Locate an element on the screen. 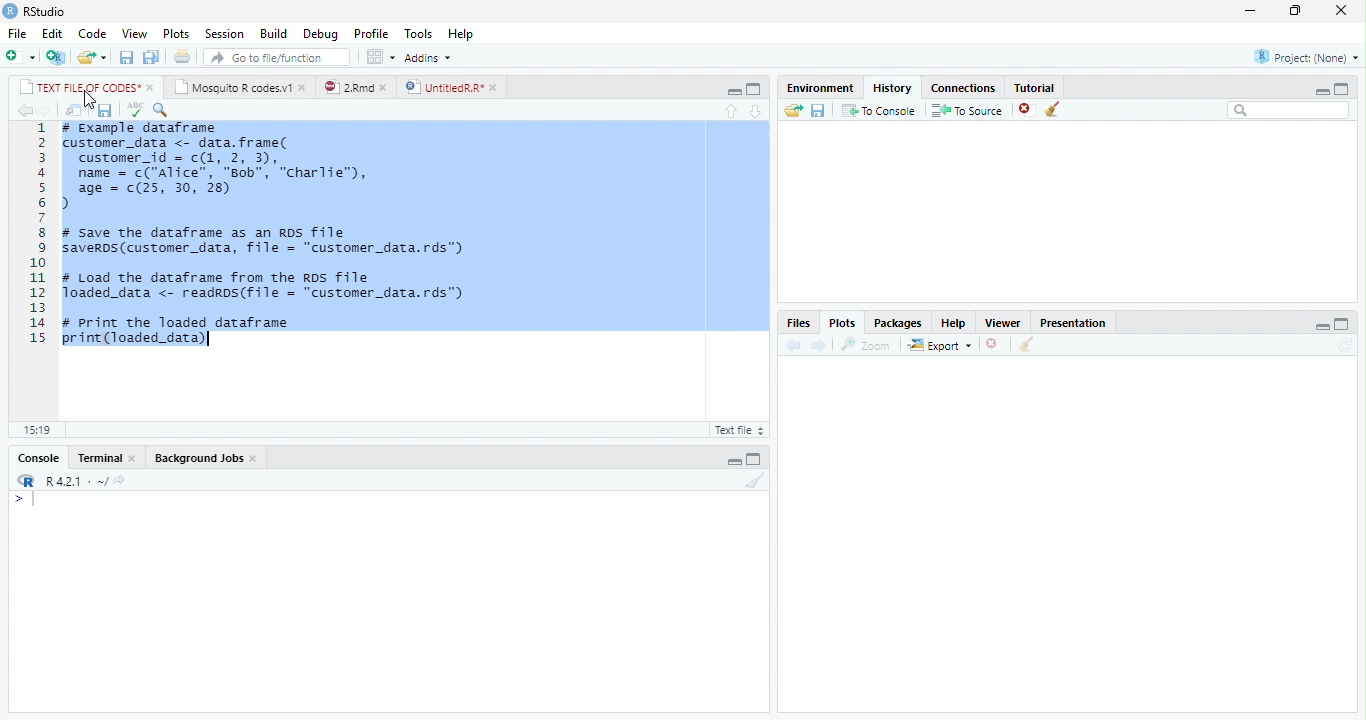 The width and height of the screenshot is (1366, 720). close is located at coordinates (1341, 9).